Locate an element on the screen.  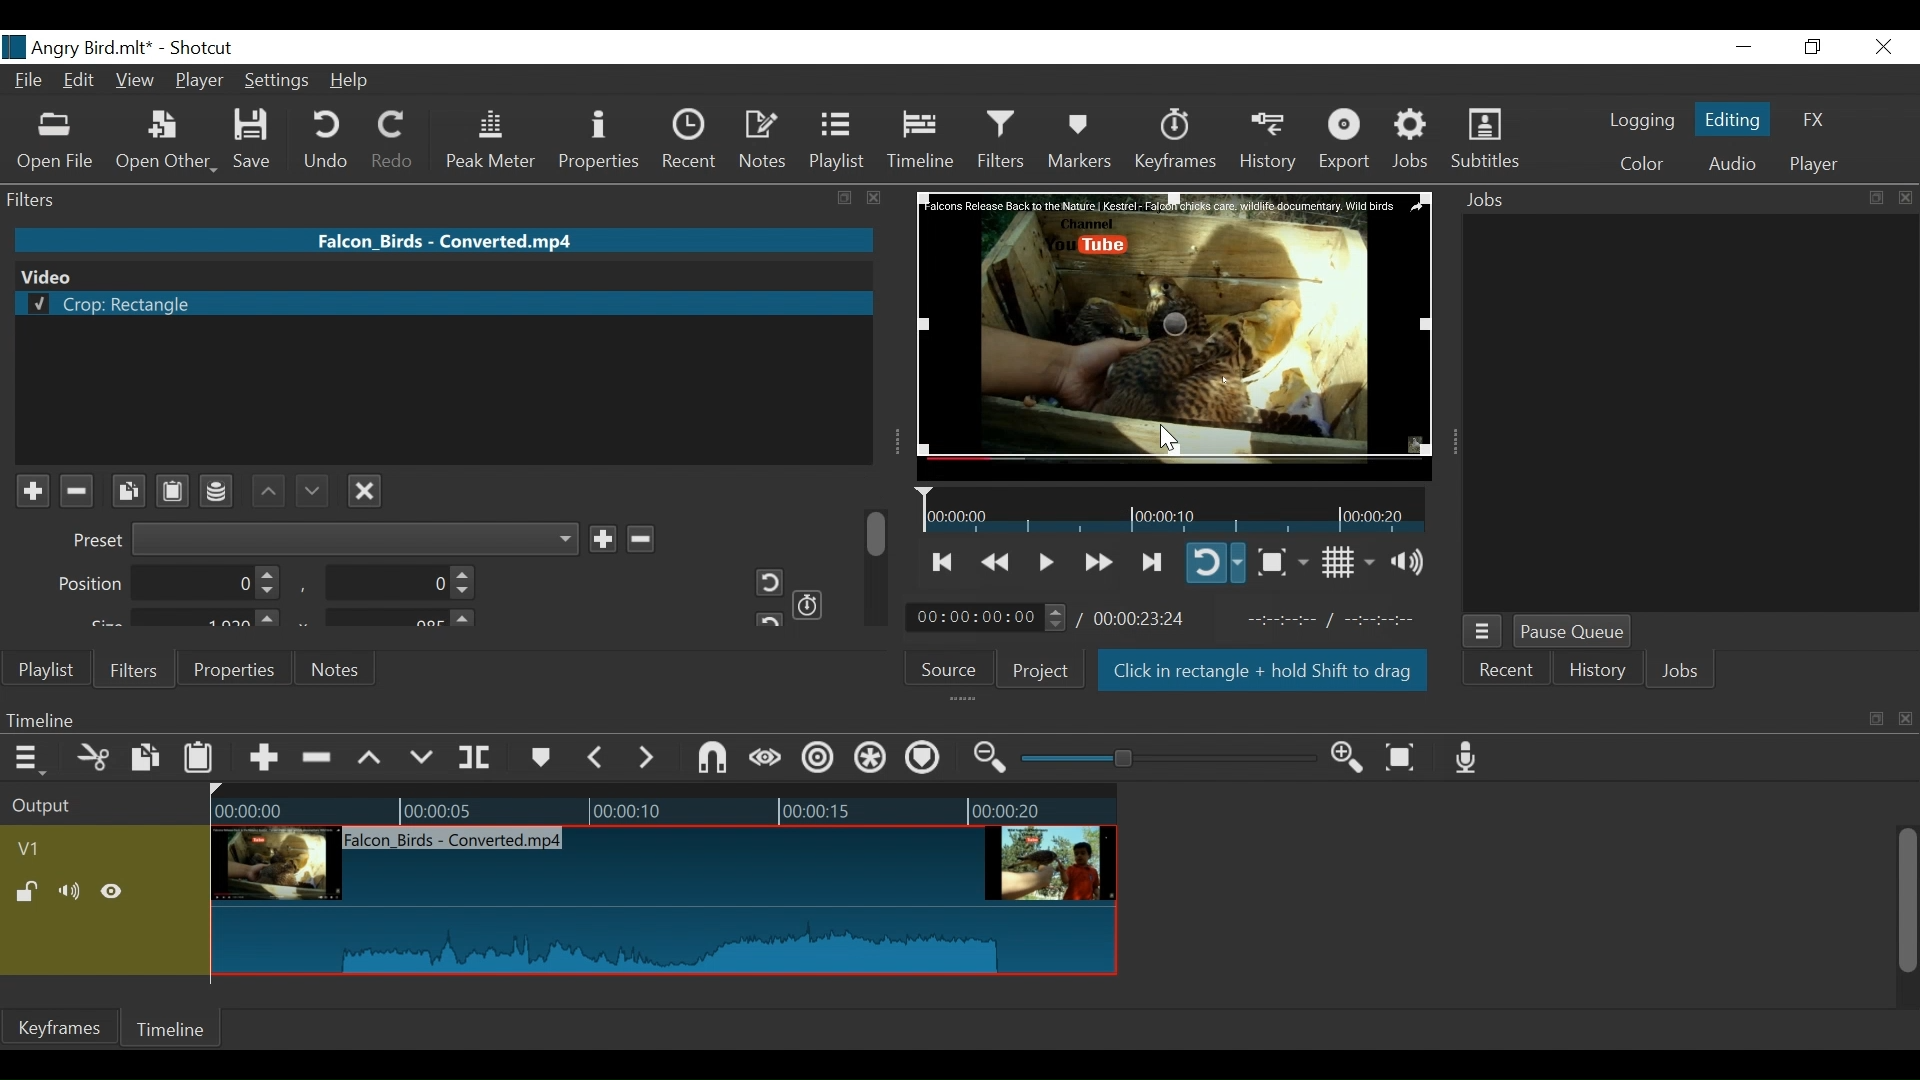
Mute is located at coordinates (73, 893).